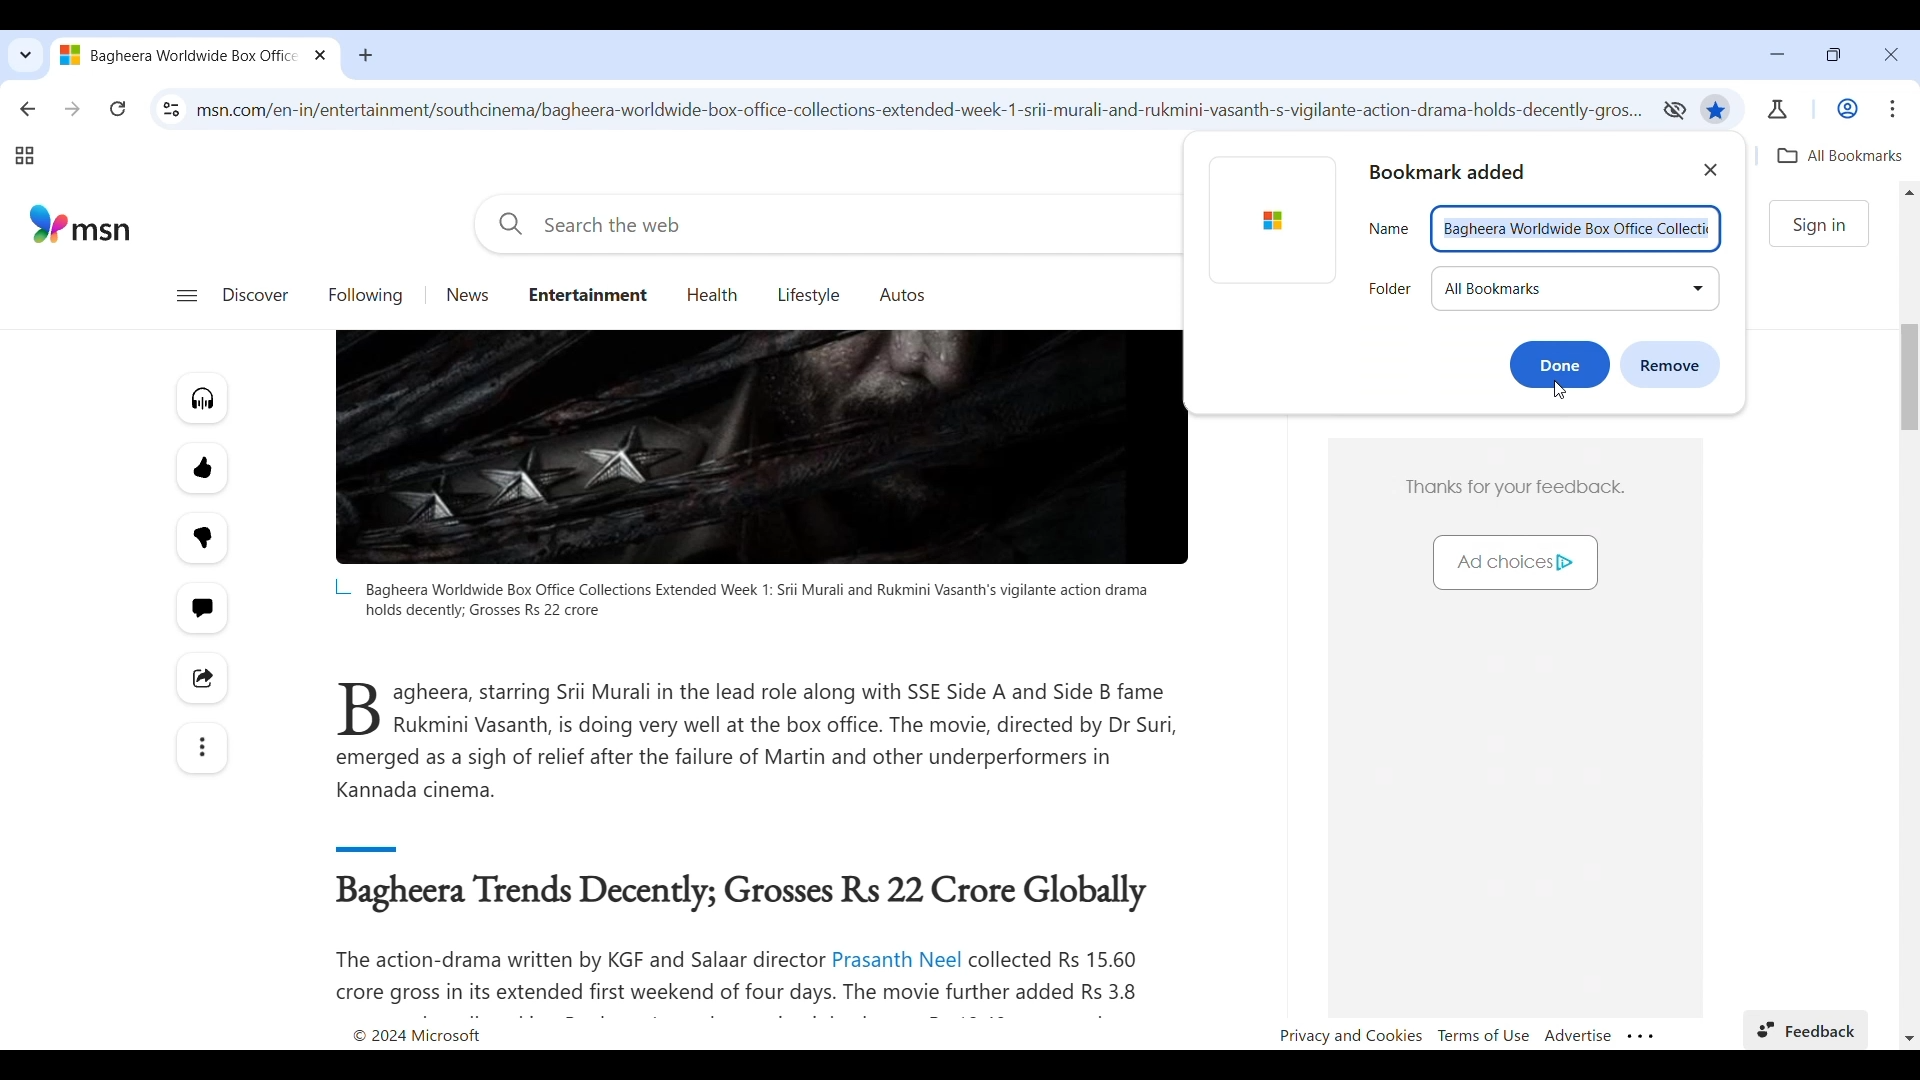 Image resolution: width=1920 pixels, height=1080 pixels. Describe the element at coordinates (202, 468) in the screenshot. I see `More like this article` at that location.